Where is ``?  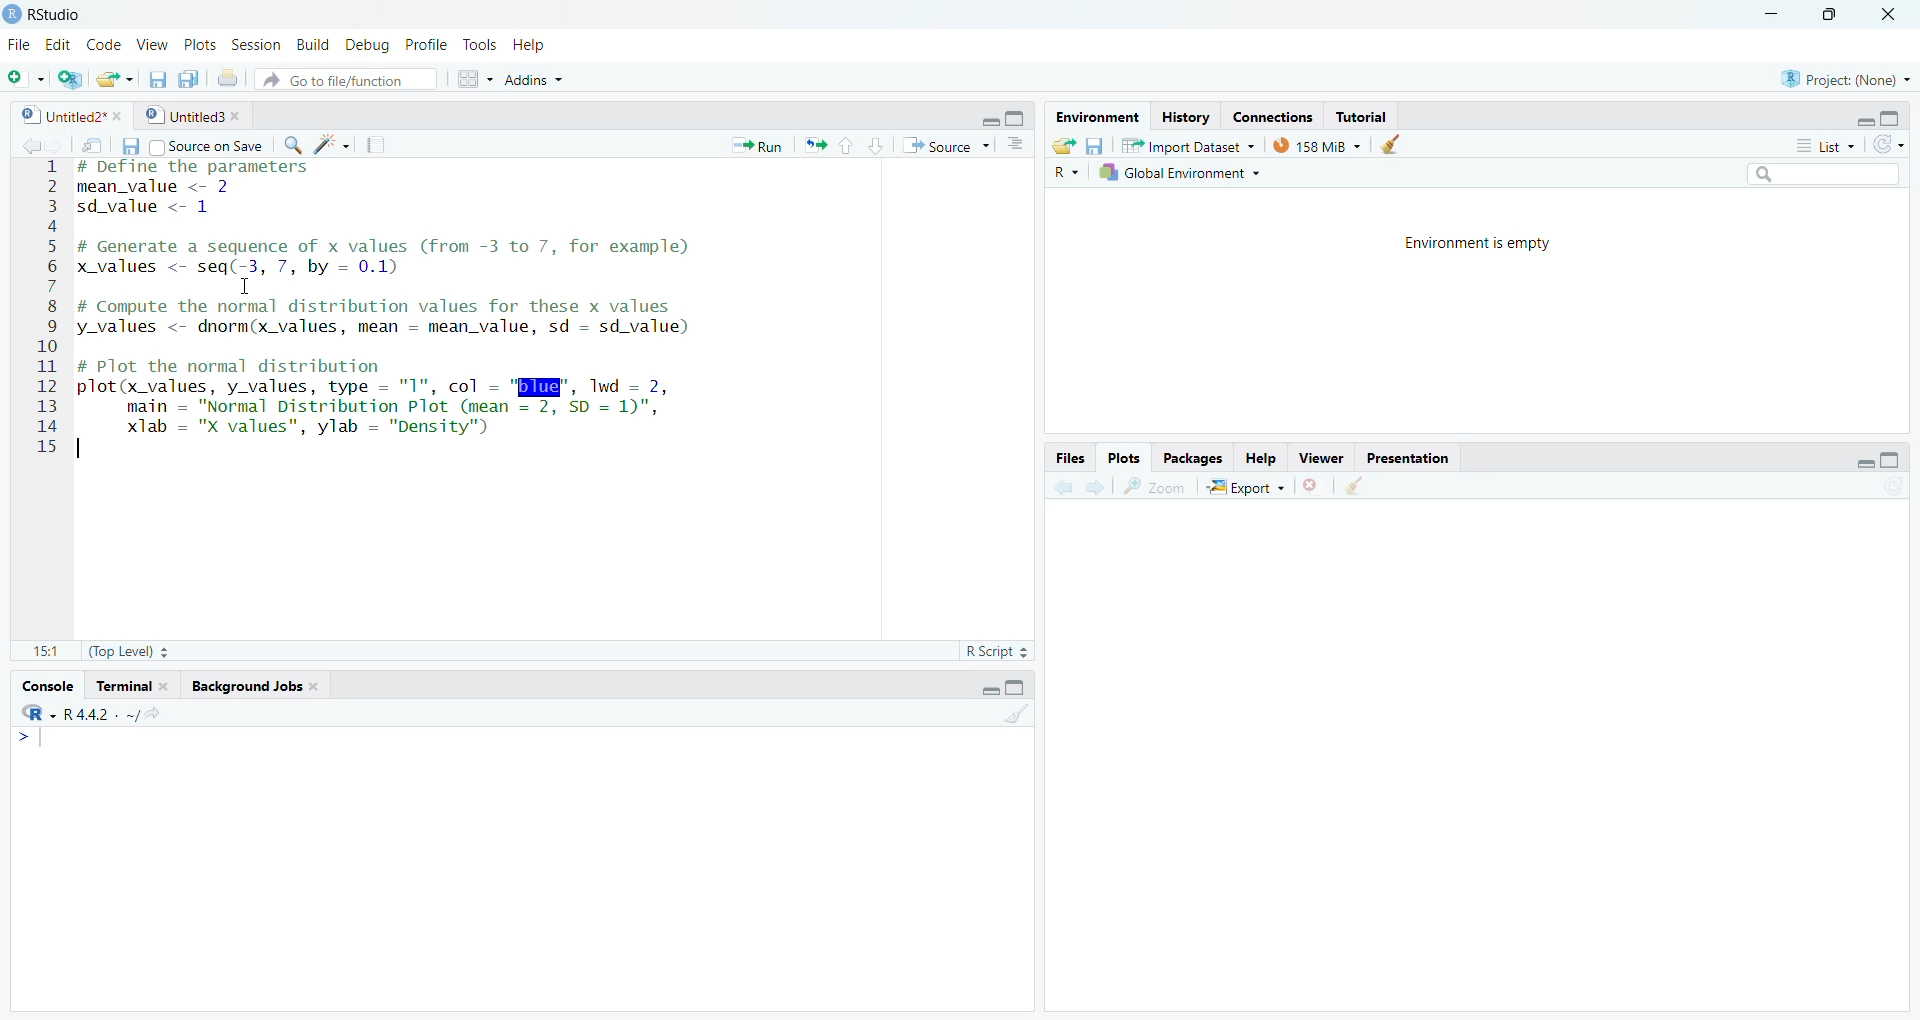
 is located at coordinates (1060, 144).